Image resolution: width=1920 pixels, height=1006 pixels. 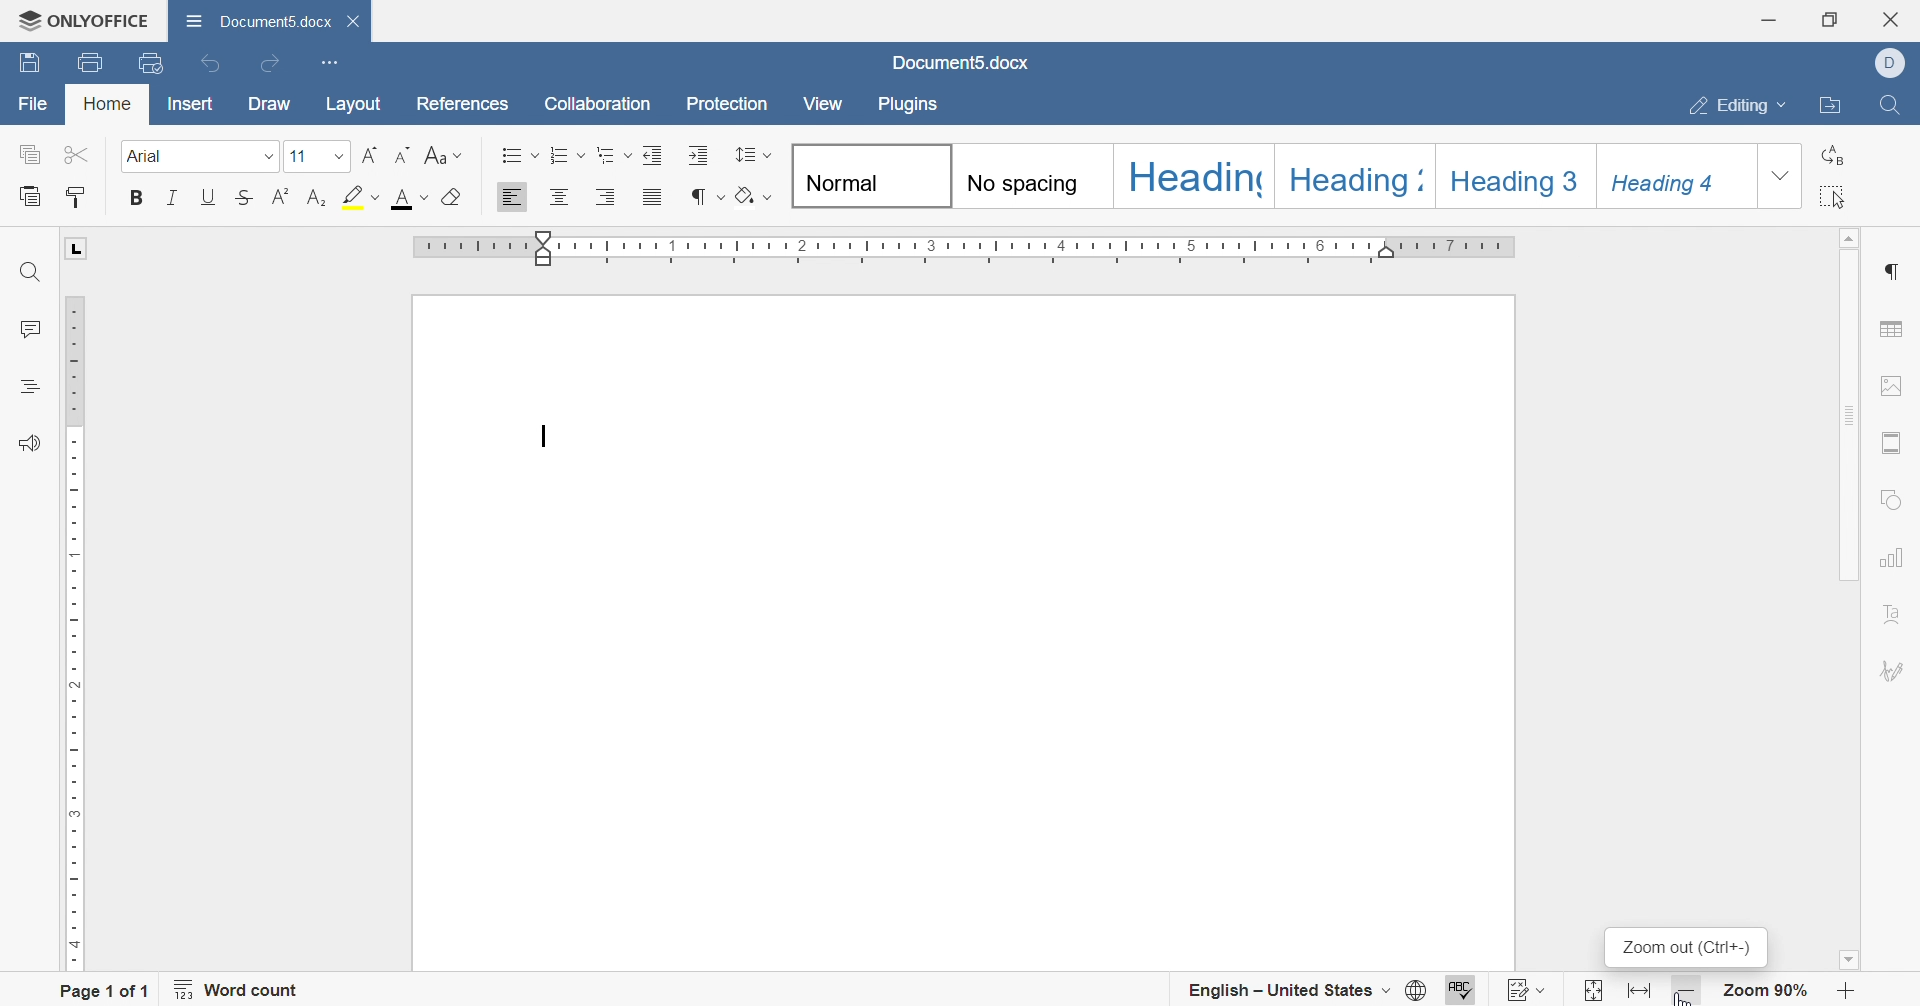 What do you see at coordinates (1767, 992) in the screenshot?
I see `zoom 90%` at bounding box center [1767, 992].